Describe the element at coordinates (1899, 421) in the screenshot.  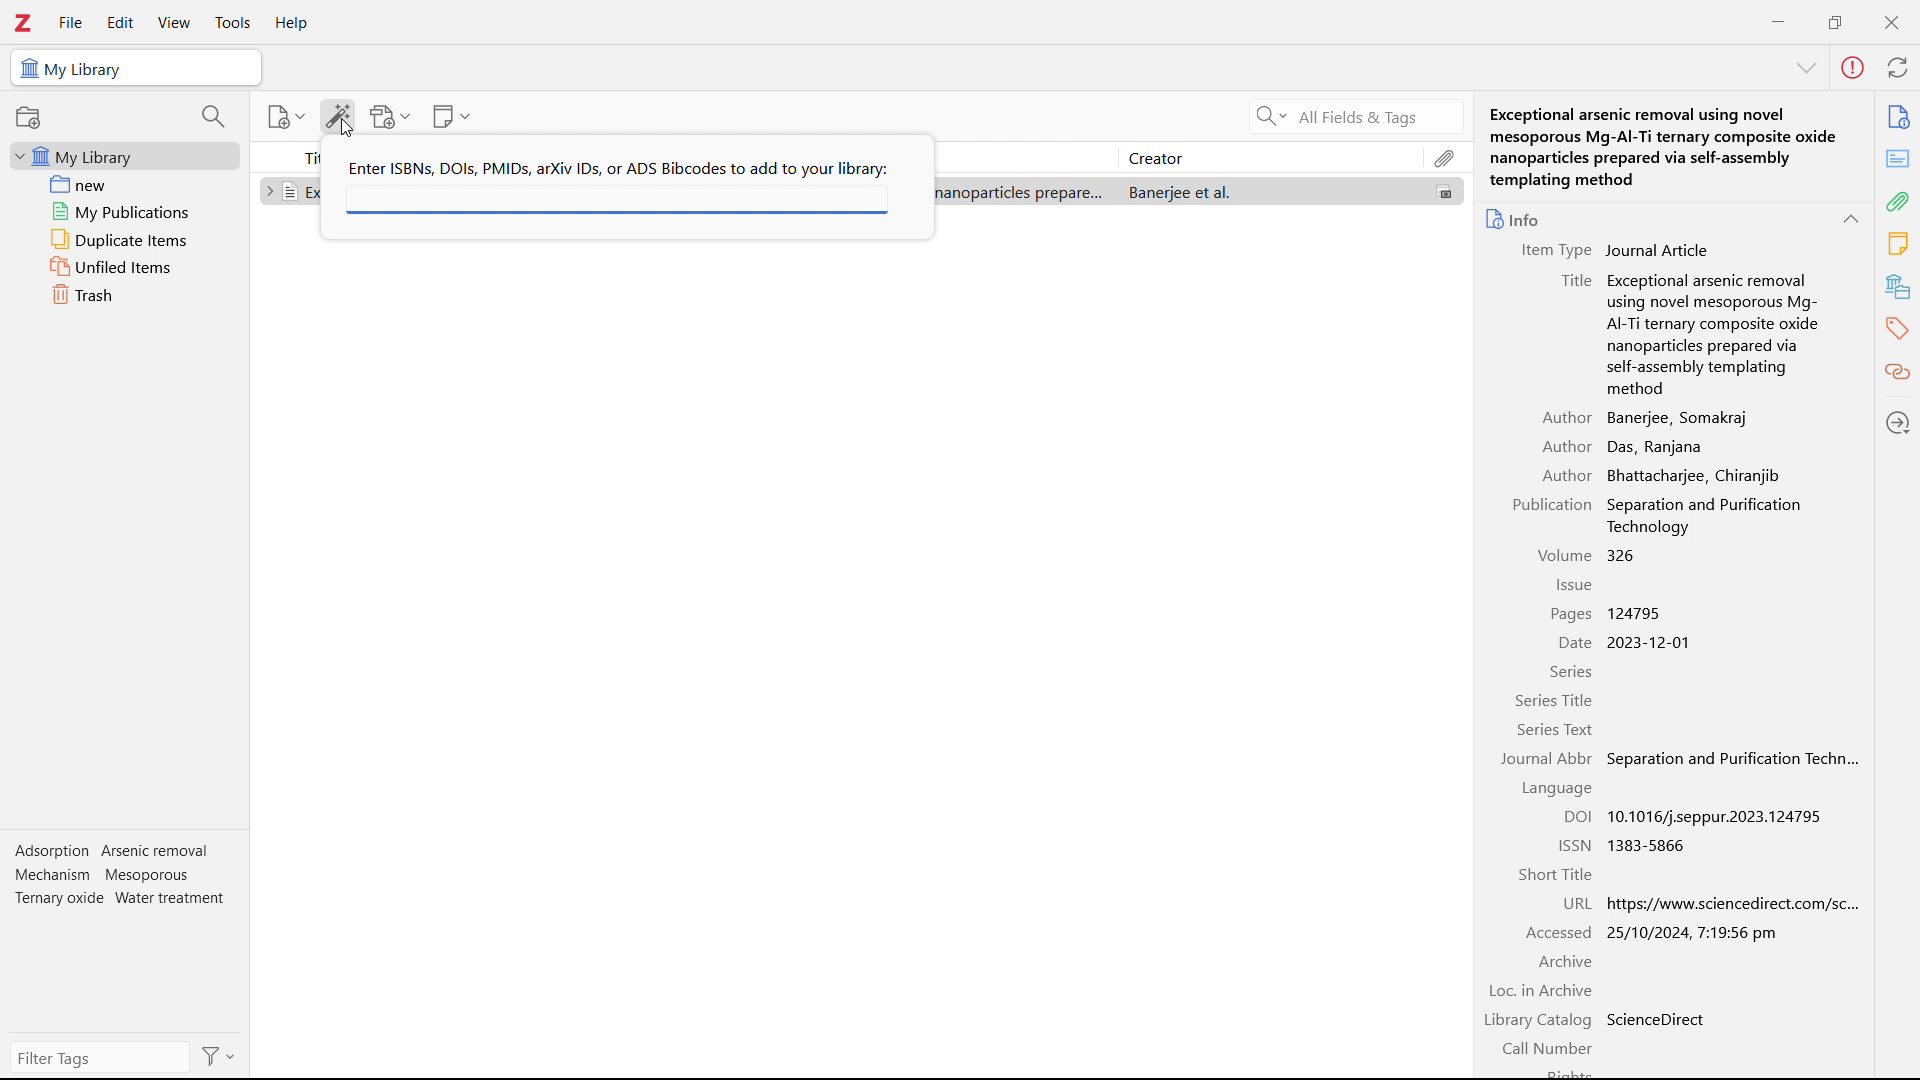
I see `locate` at that location.